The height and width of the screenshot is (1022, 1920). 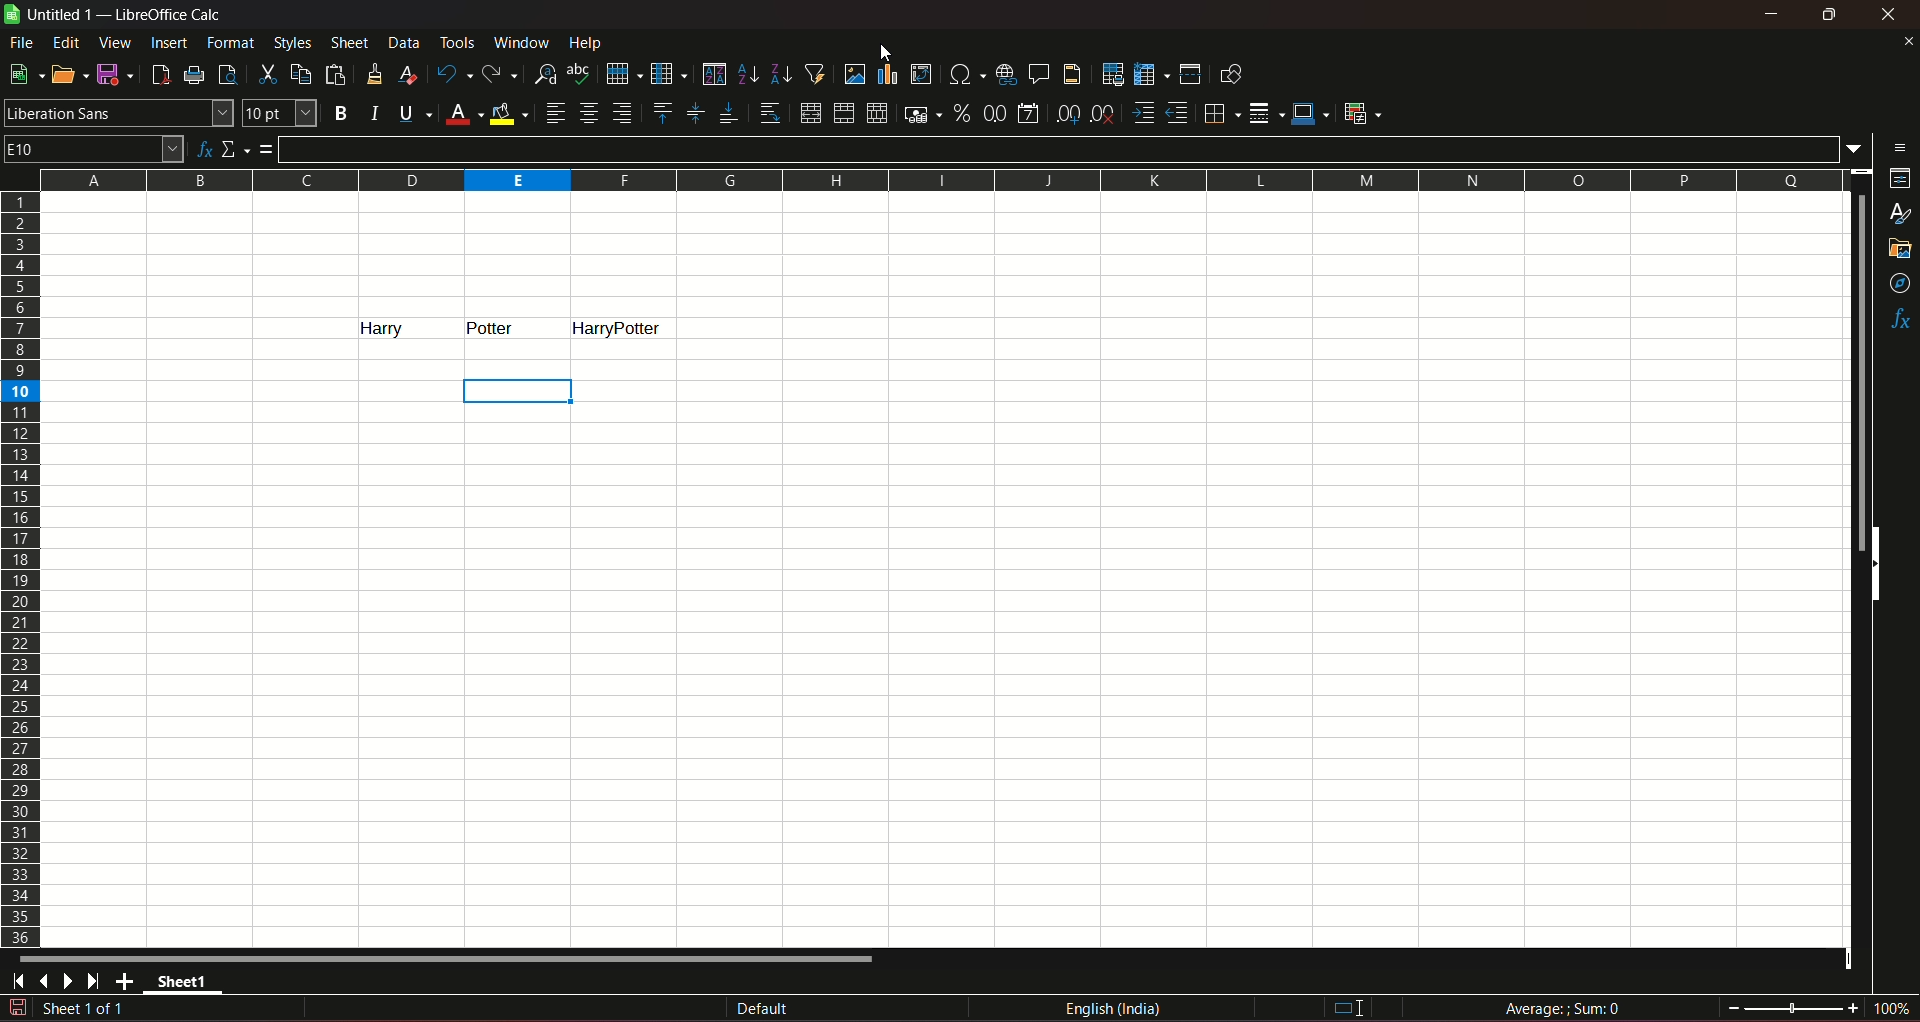 What do you see at coordinates (376, 73) in the screenshot?
I see `clone formatting` at bounding box center [376, 73].